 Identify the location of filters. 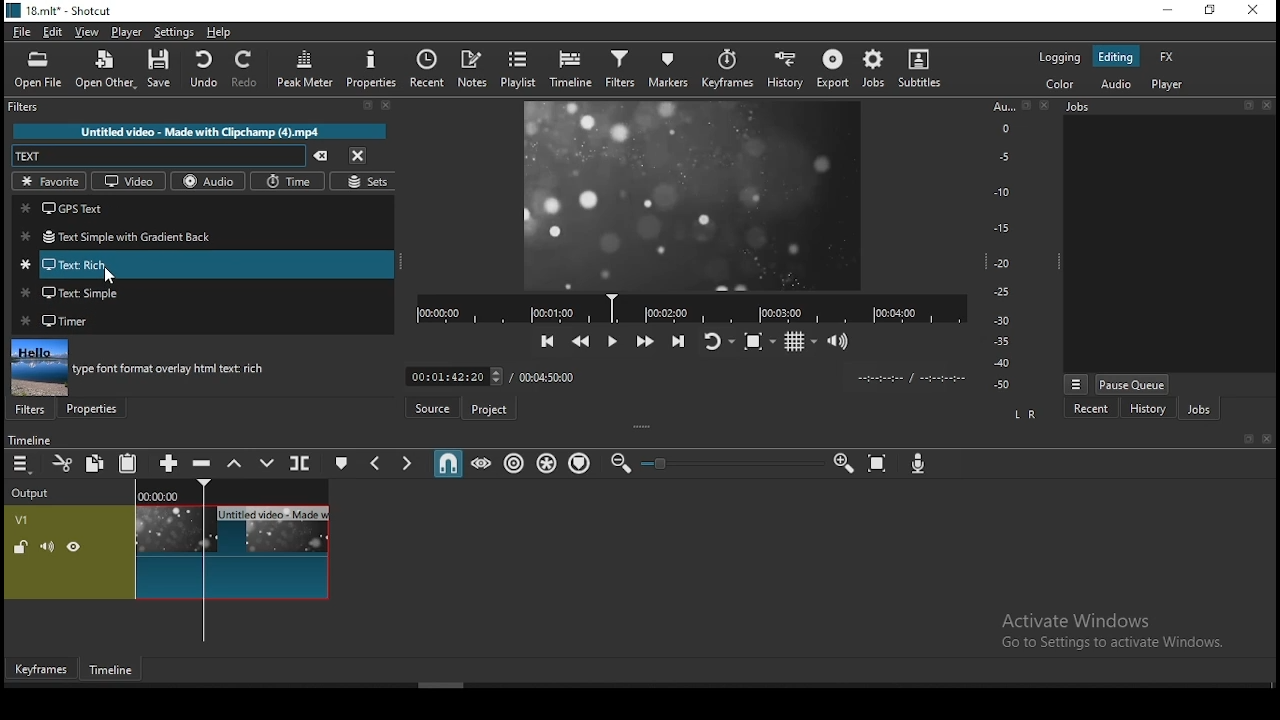
(31, 409).